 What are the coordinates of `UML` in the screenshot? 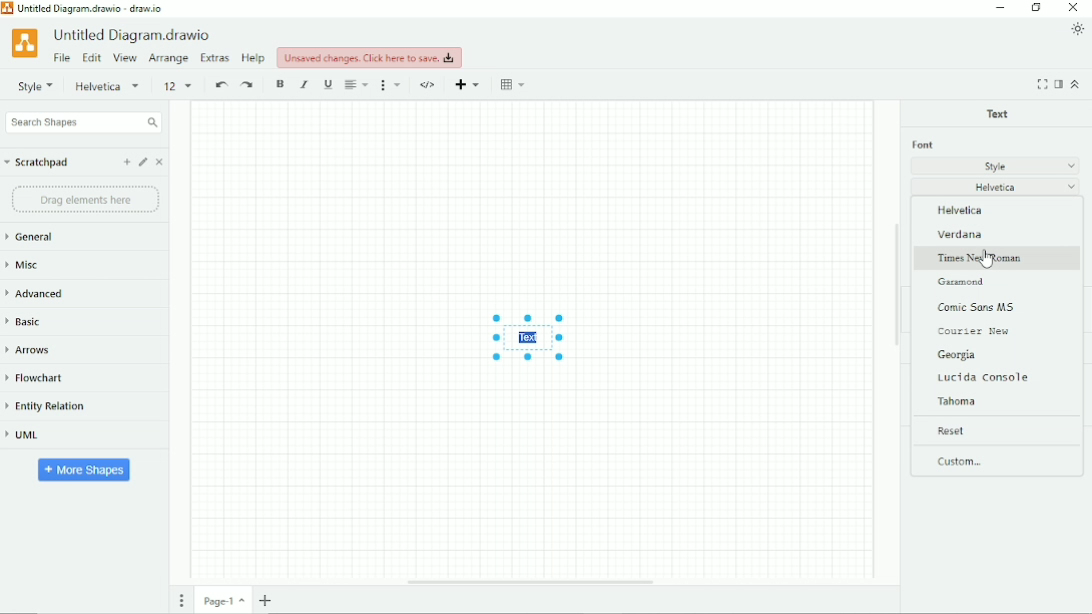 It's located at (25, 435).